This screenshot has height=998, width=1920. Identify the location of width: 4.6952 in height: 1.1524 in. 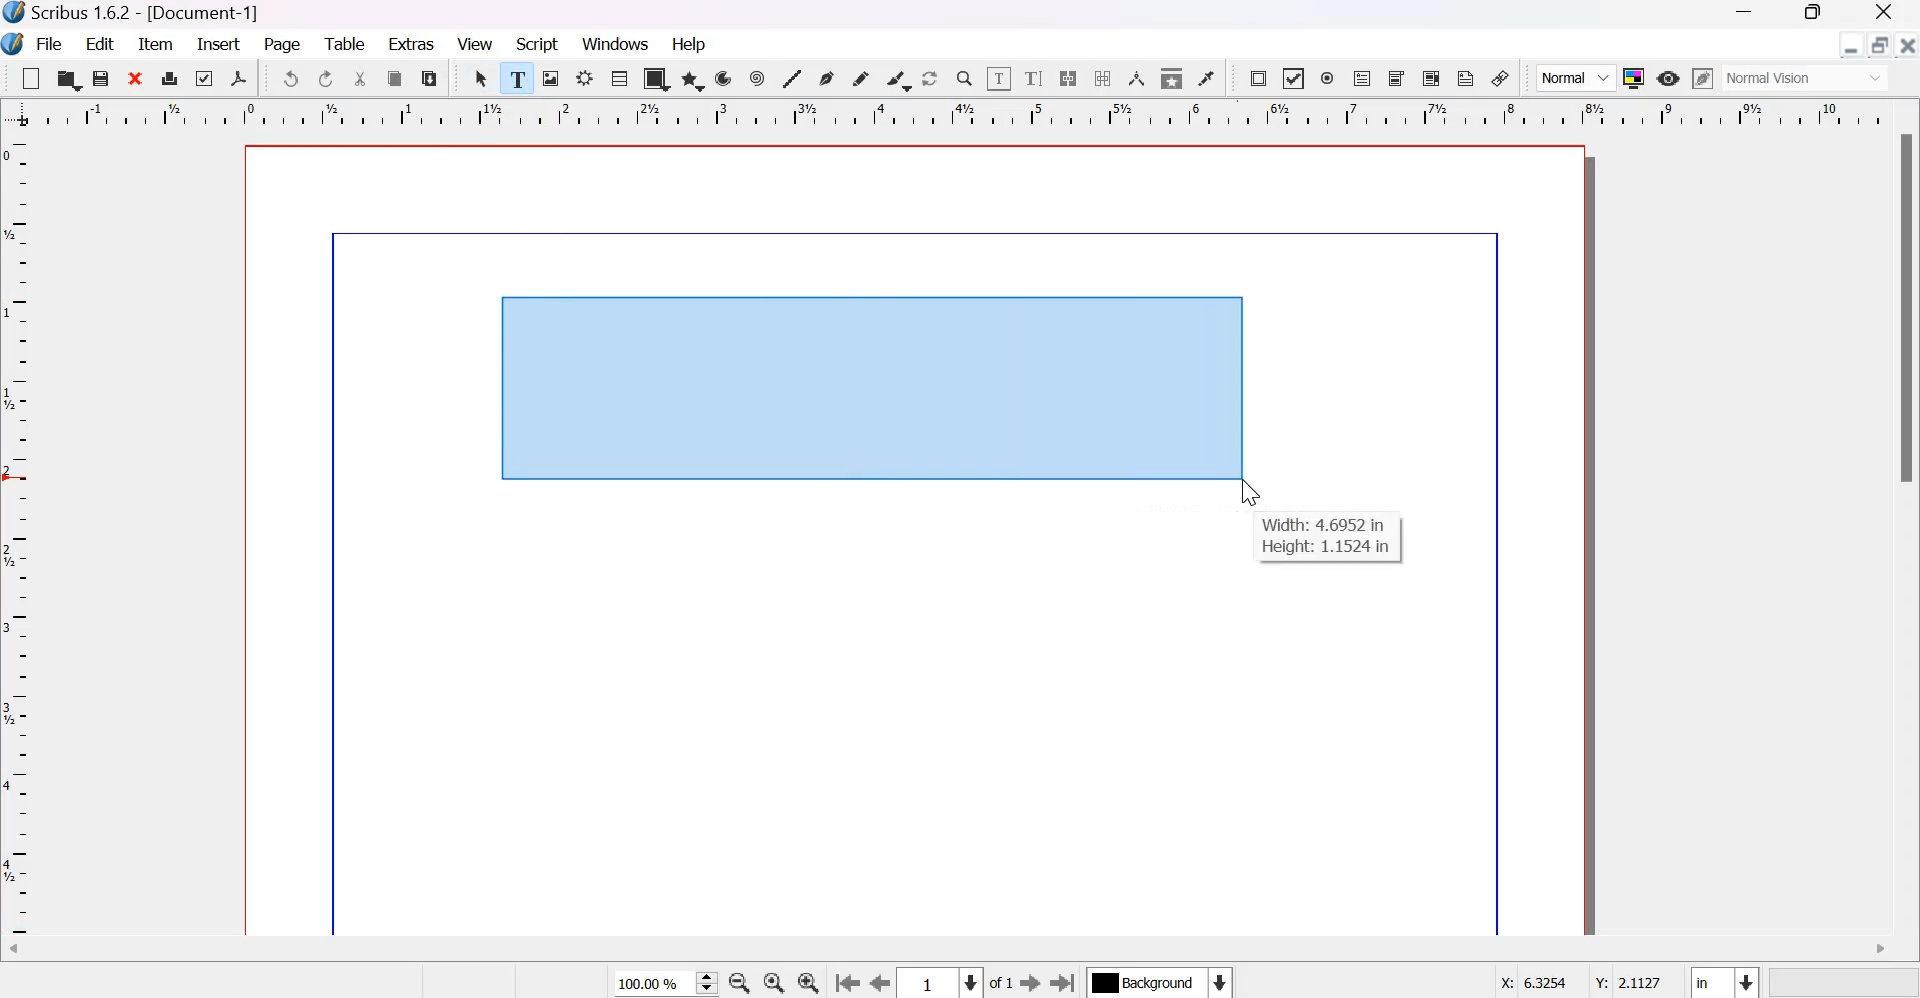
(1327, 538).